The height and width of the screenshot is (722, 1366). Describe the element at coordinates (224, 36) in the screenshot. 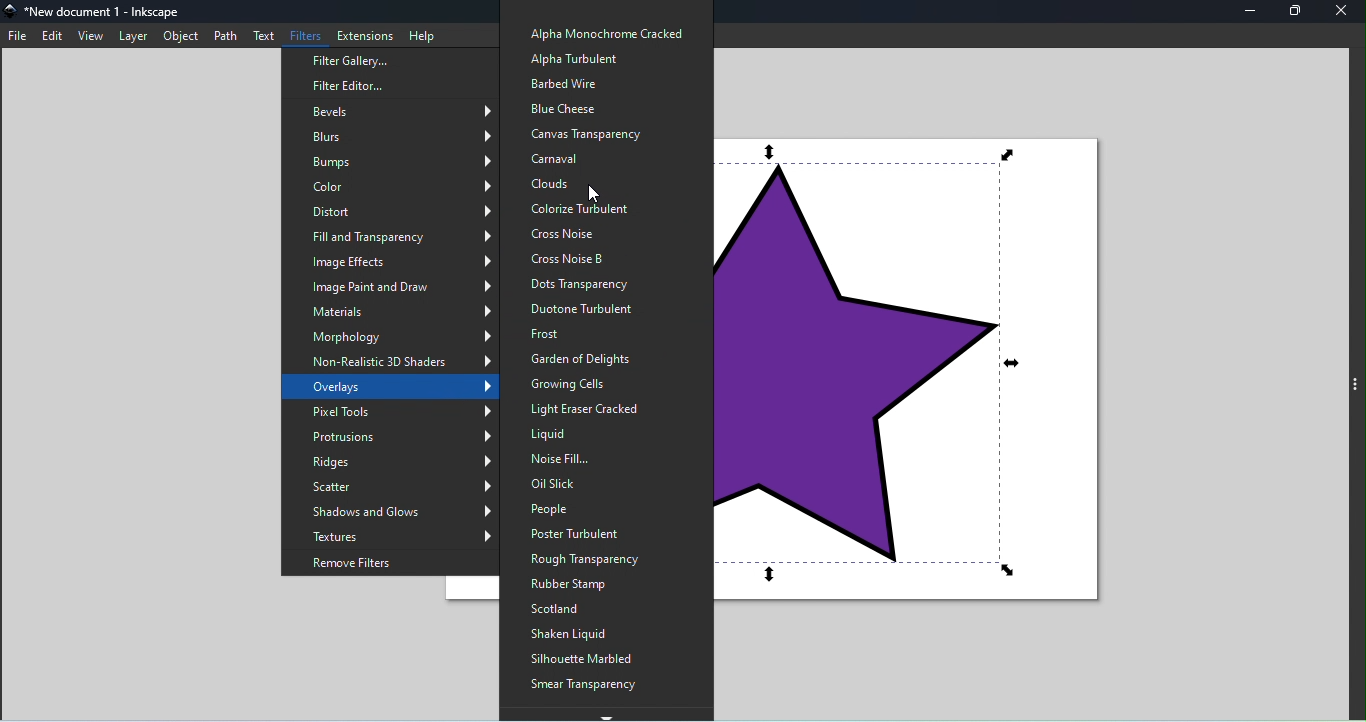

I see `Path` at that location.